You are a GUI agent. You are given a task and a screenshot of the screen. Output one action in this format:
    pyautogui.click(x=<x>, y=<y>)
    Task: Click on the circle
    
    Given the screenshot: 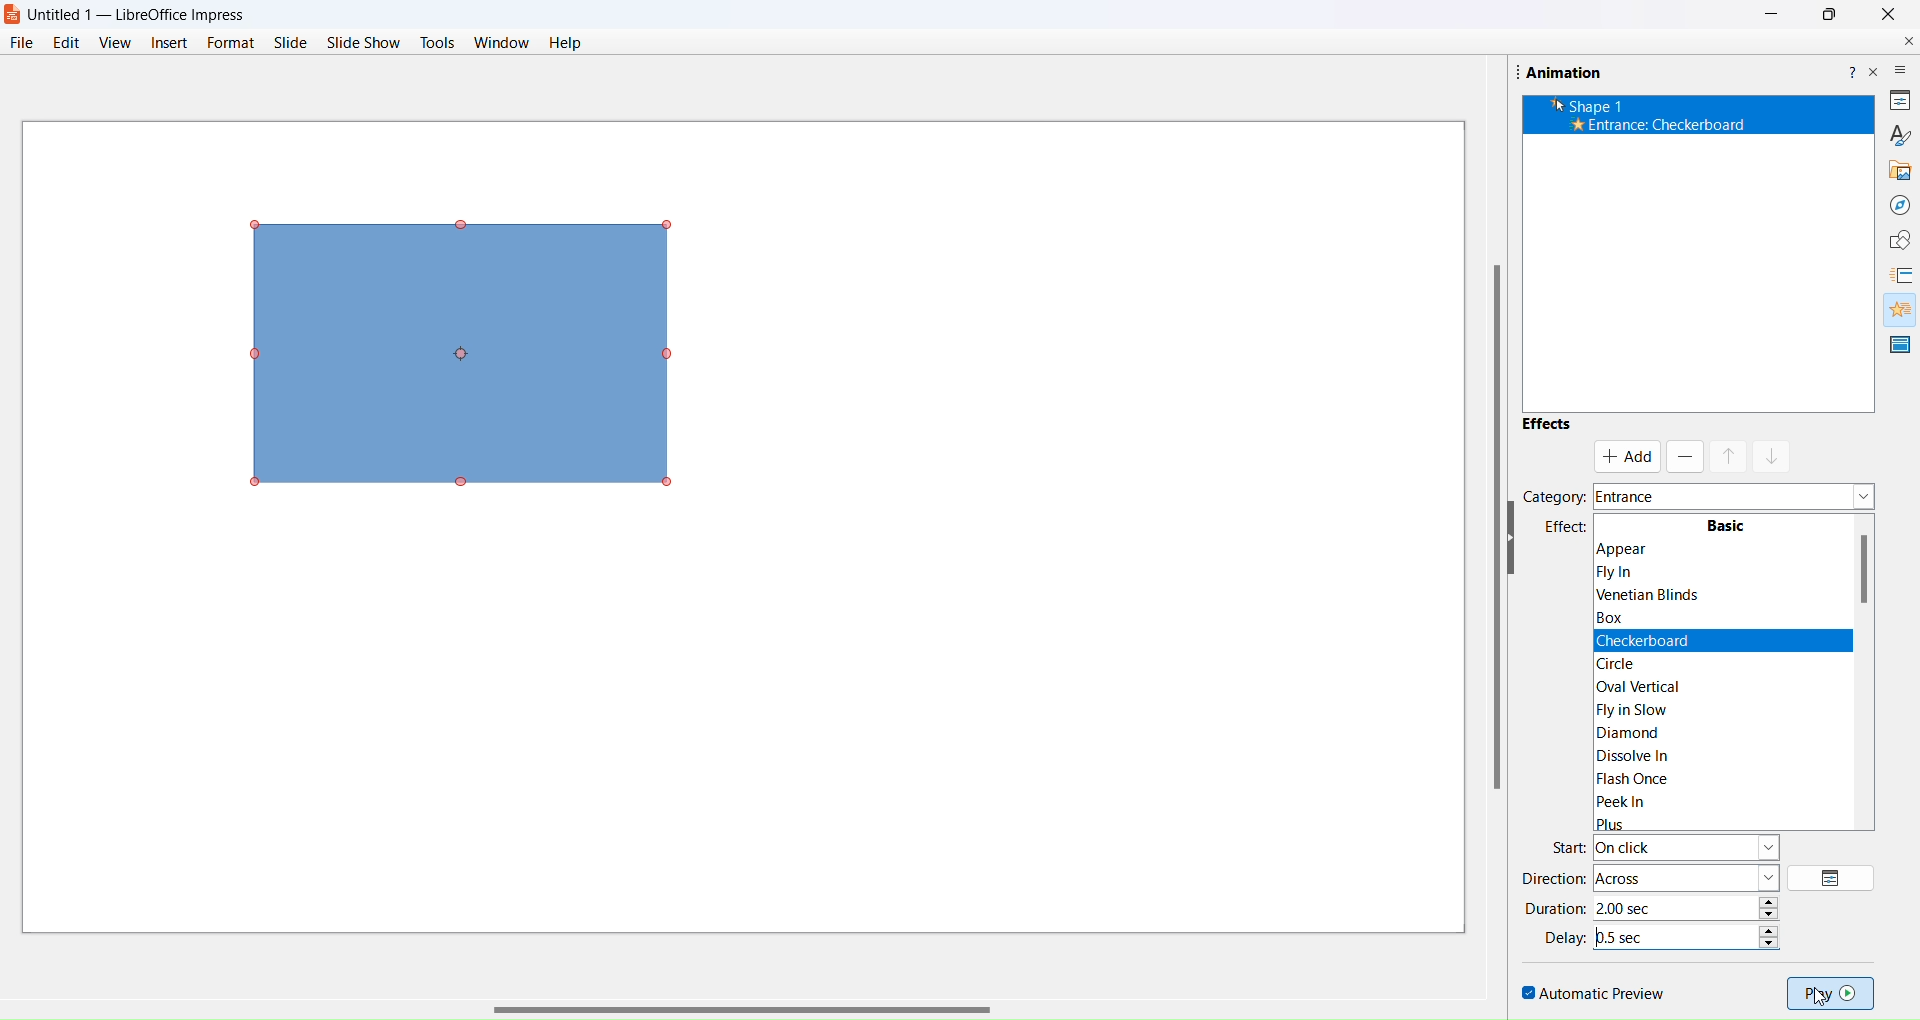 What is the action you would take?
    pyautogui.click(x=1634, y=660)
    